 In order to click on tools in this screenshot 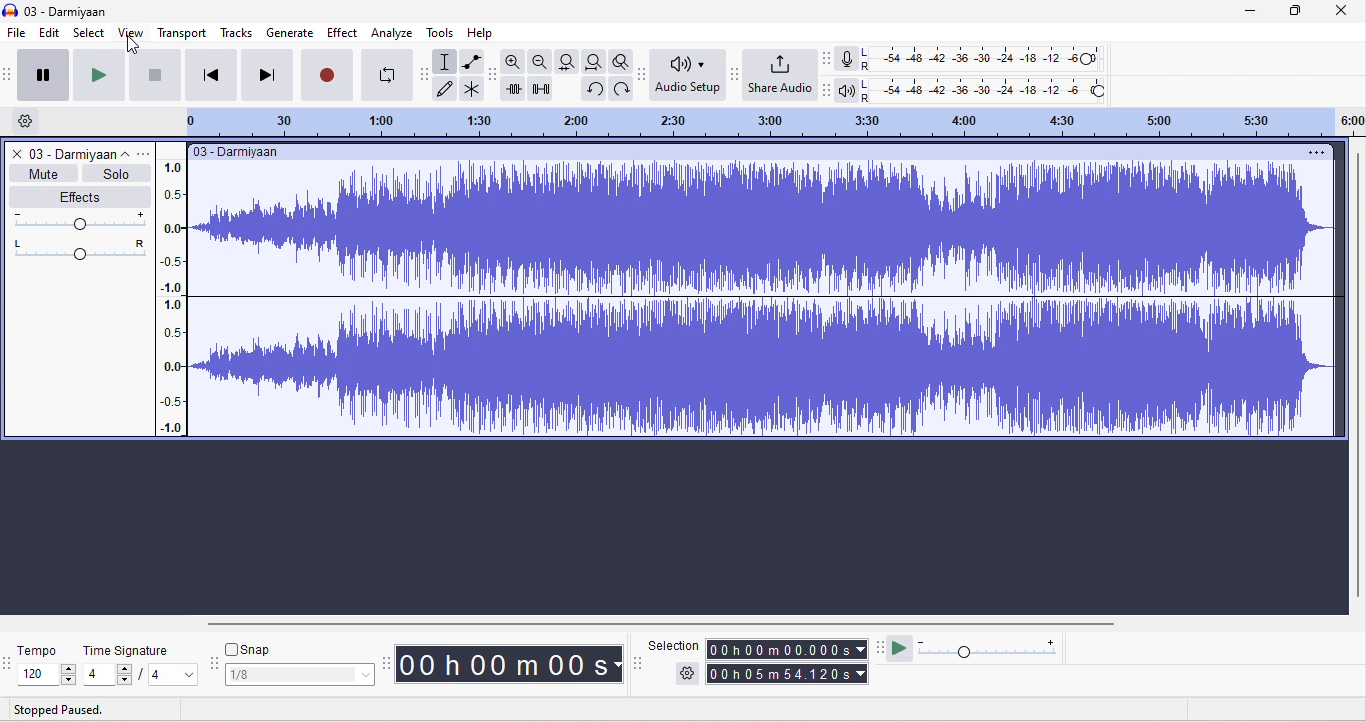, I will do `click(440, 34)`.